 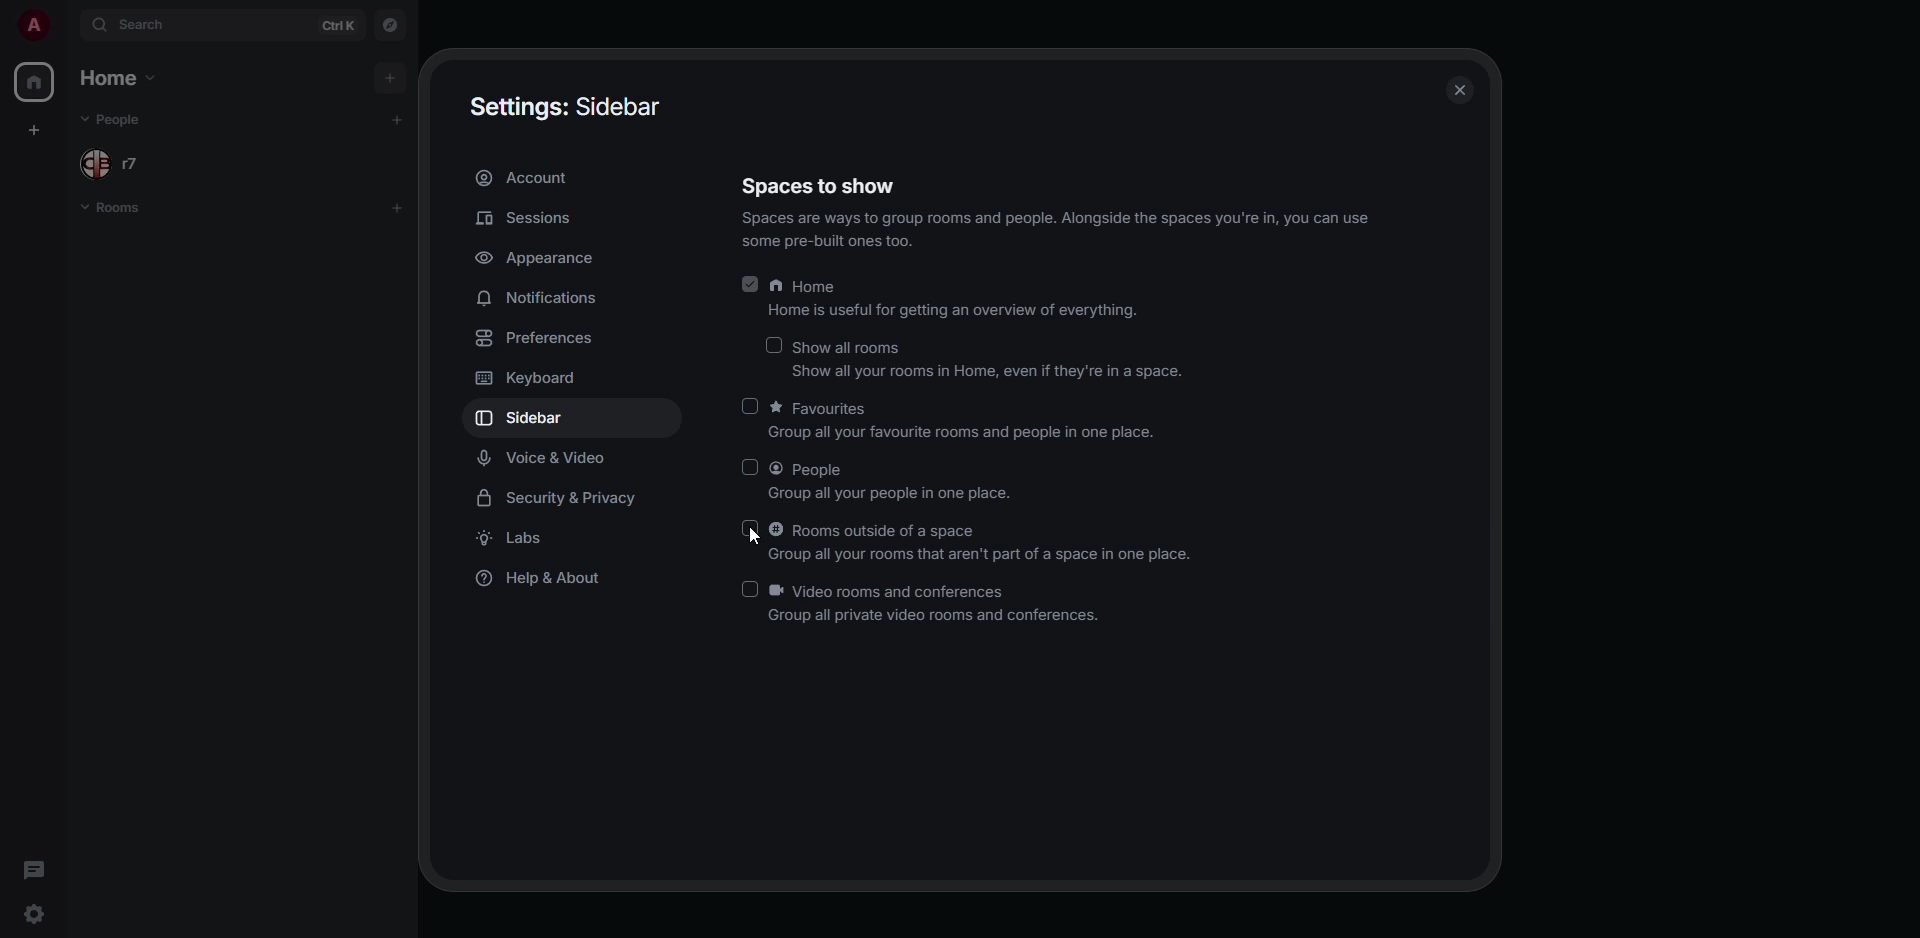 What do you see at coordinates (817, 186) in the screenshot?
I see `Spaces to show` at bounding box center [817, 186].